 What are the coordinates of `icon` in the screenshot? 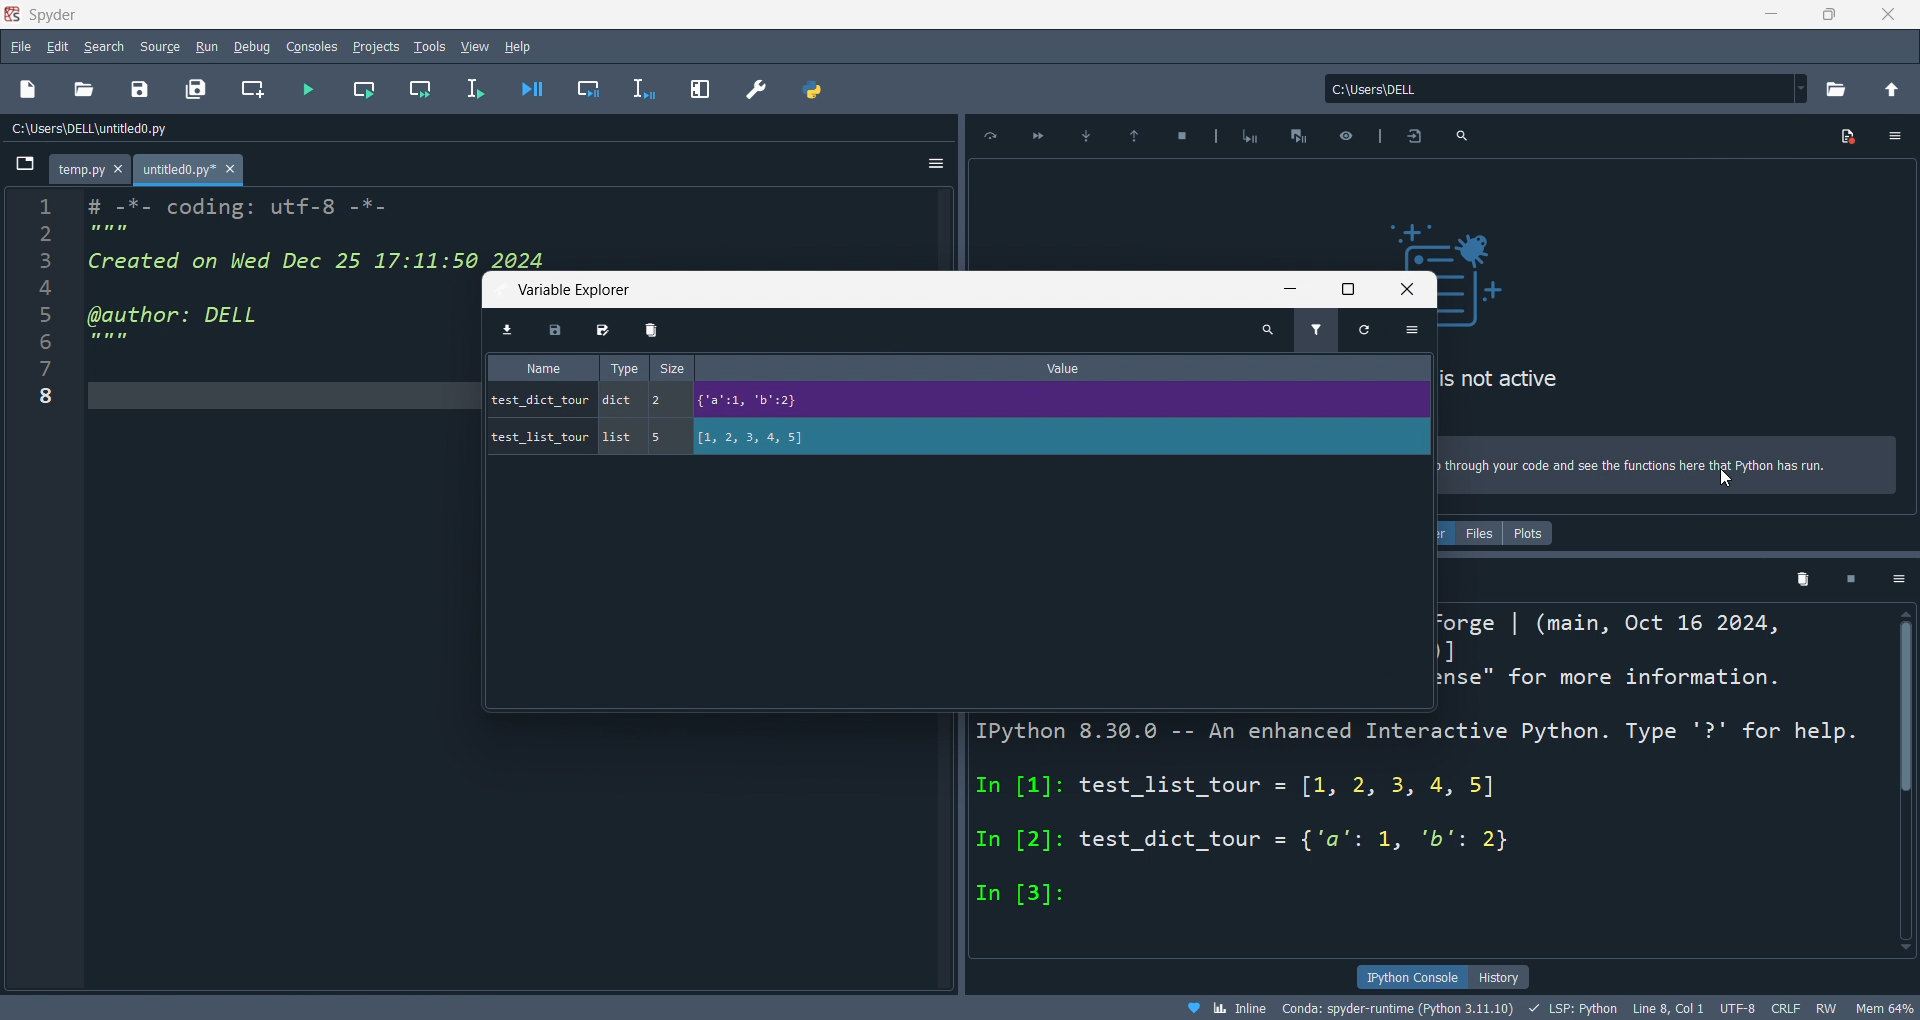 It's located at (1296, 138).